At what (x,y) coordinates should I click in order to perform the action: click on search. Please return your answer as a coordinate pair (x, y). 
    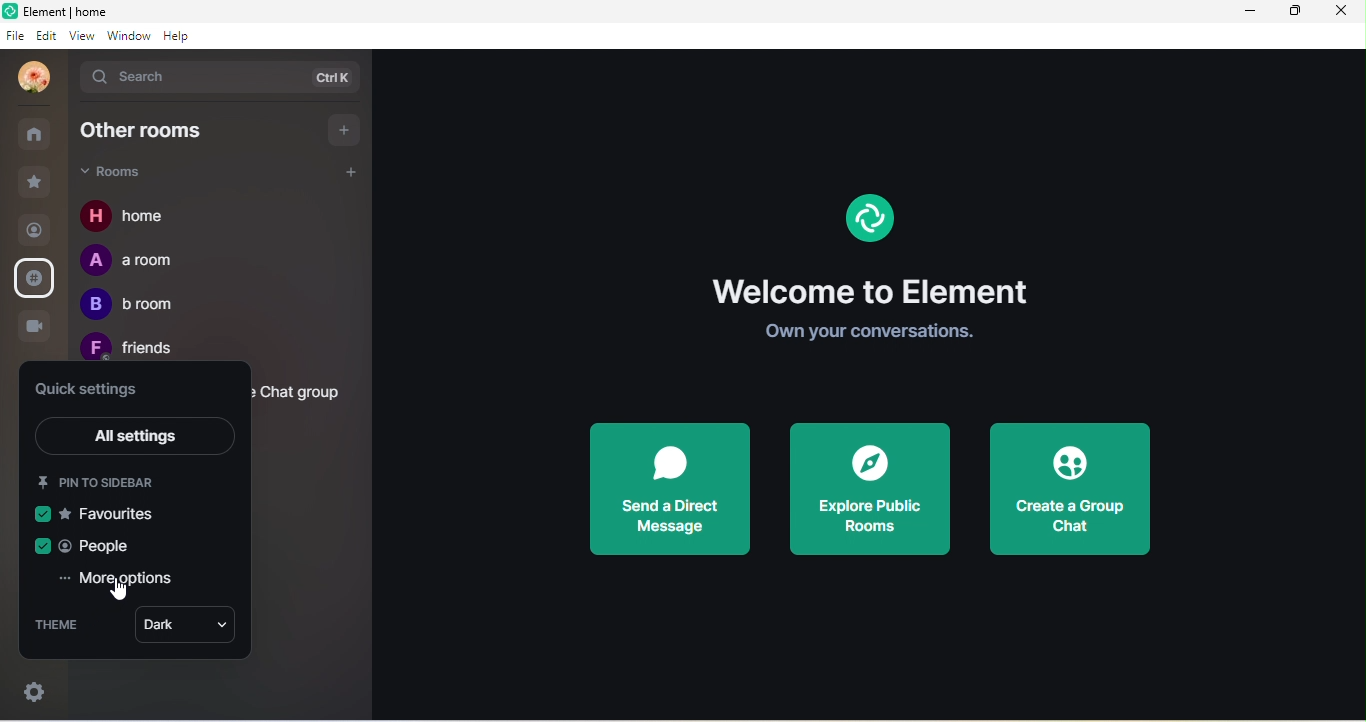
    Looking at the image, I should click on (221, 80).